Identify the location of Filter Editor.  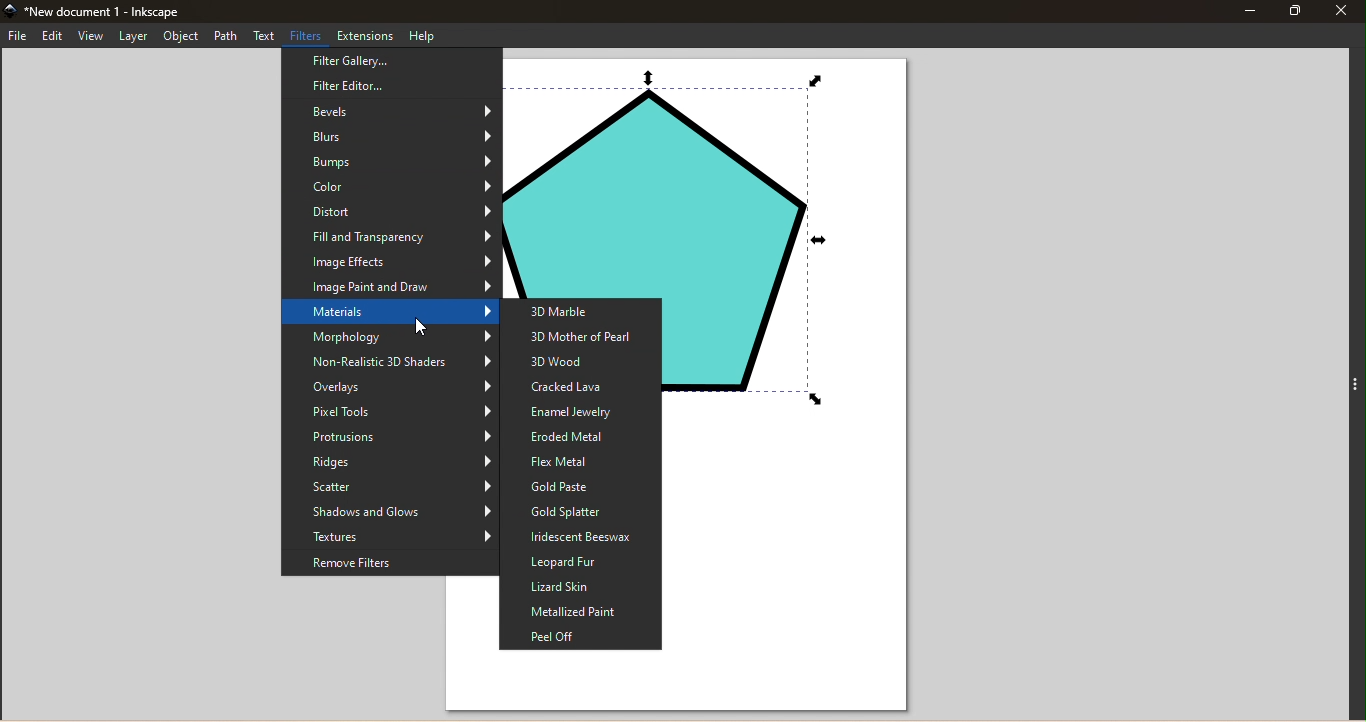
(391, 85).